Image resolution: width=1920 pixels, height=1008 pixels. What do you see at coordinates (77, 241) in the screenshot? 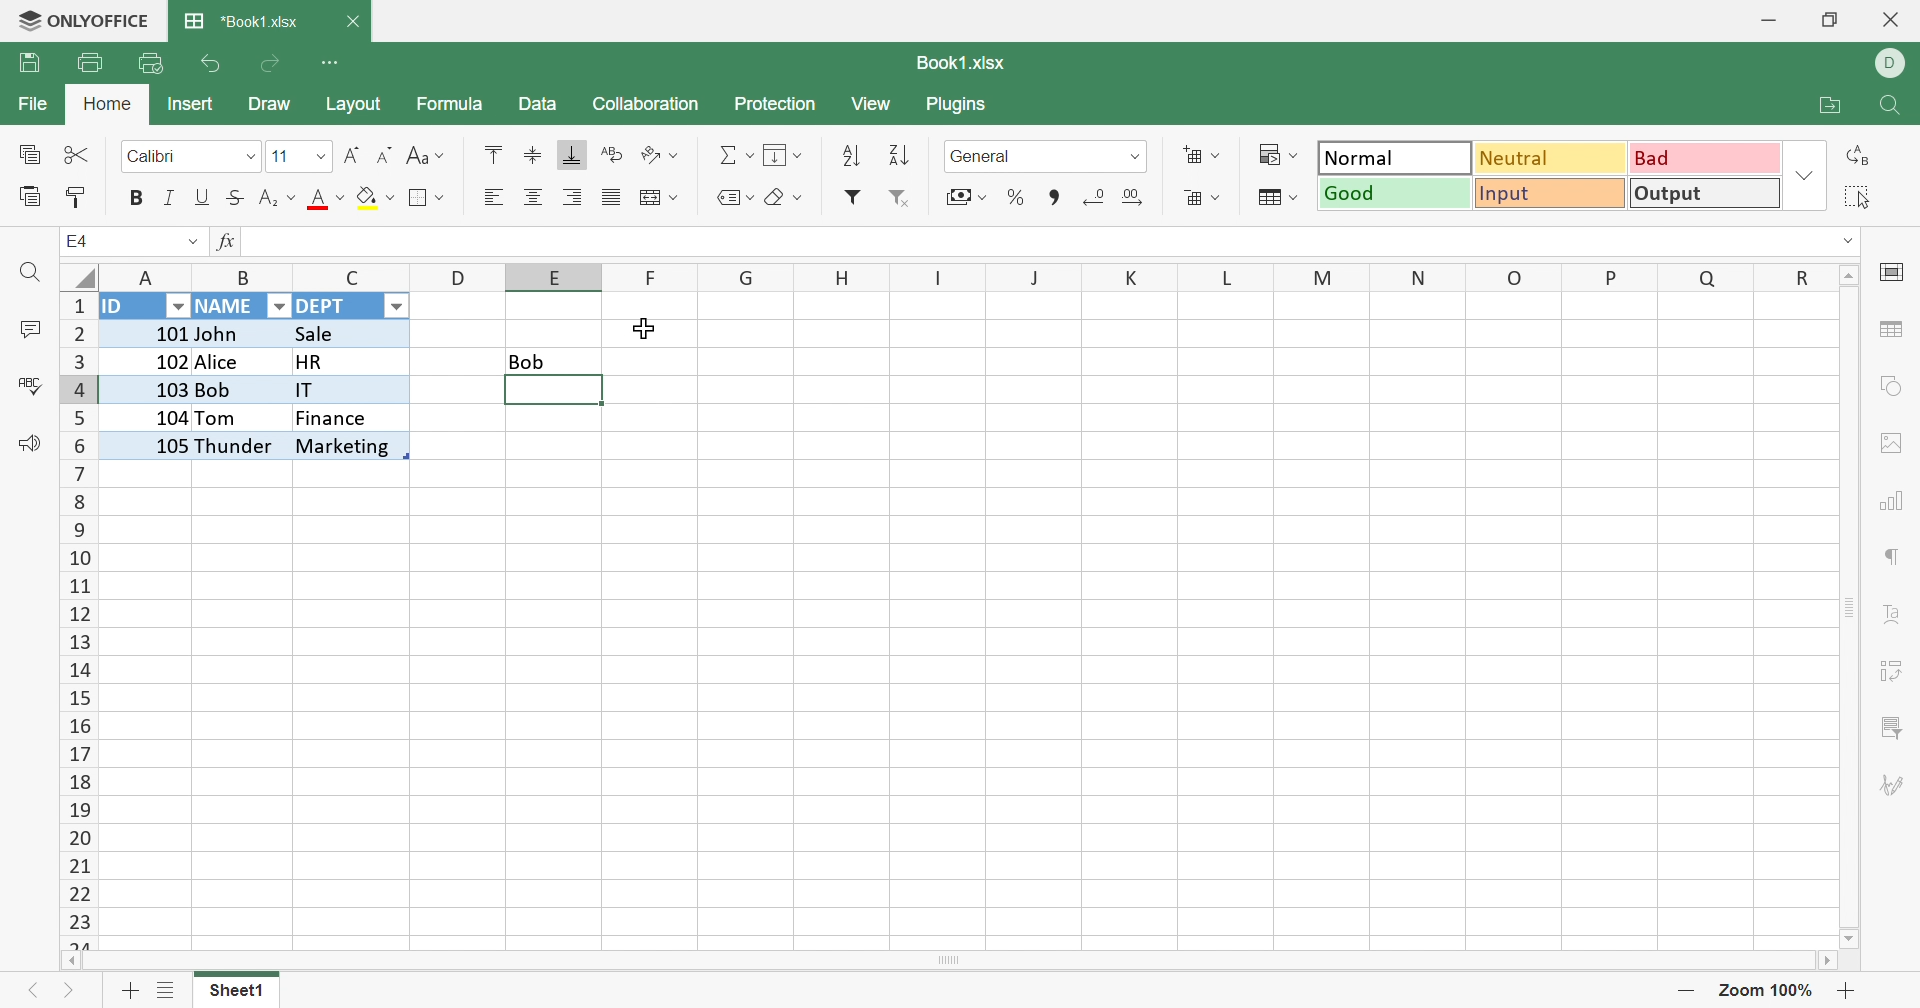
I see `A1` at bounding box center [77, 241].